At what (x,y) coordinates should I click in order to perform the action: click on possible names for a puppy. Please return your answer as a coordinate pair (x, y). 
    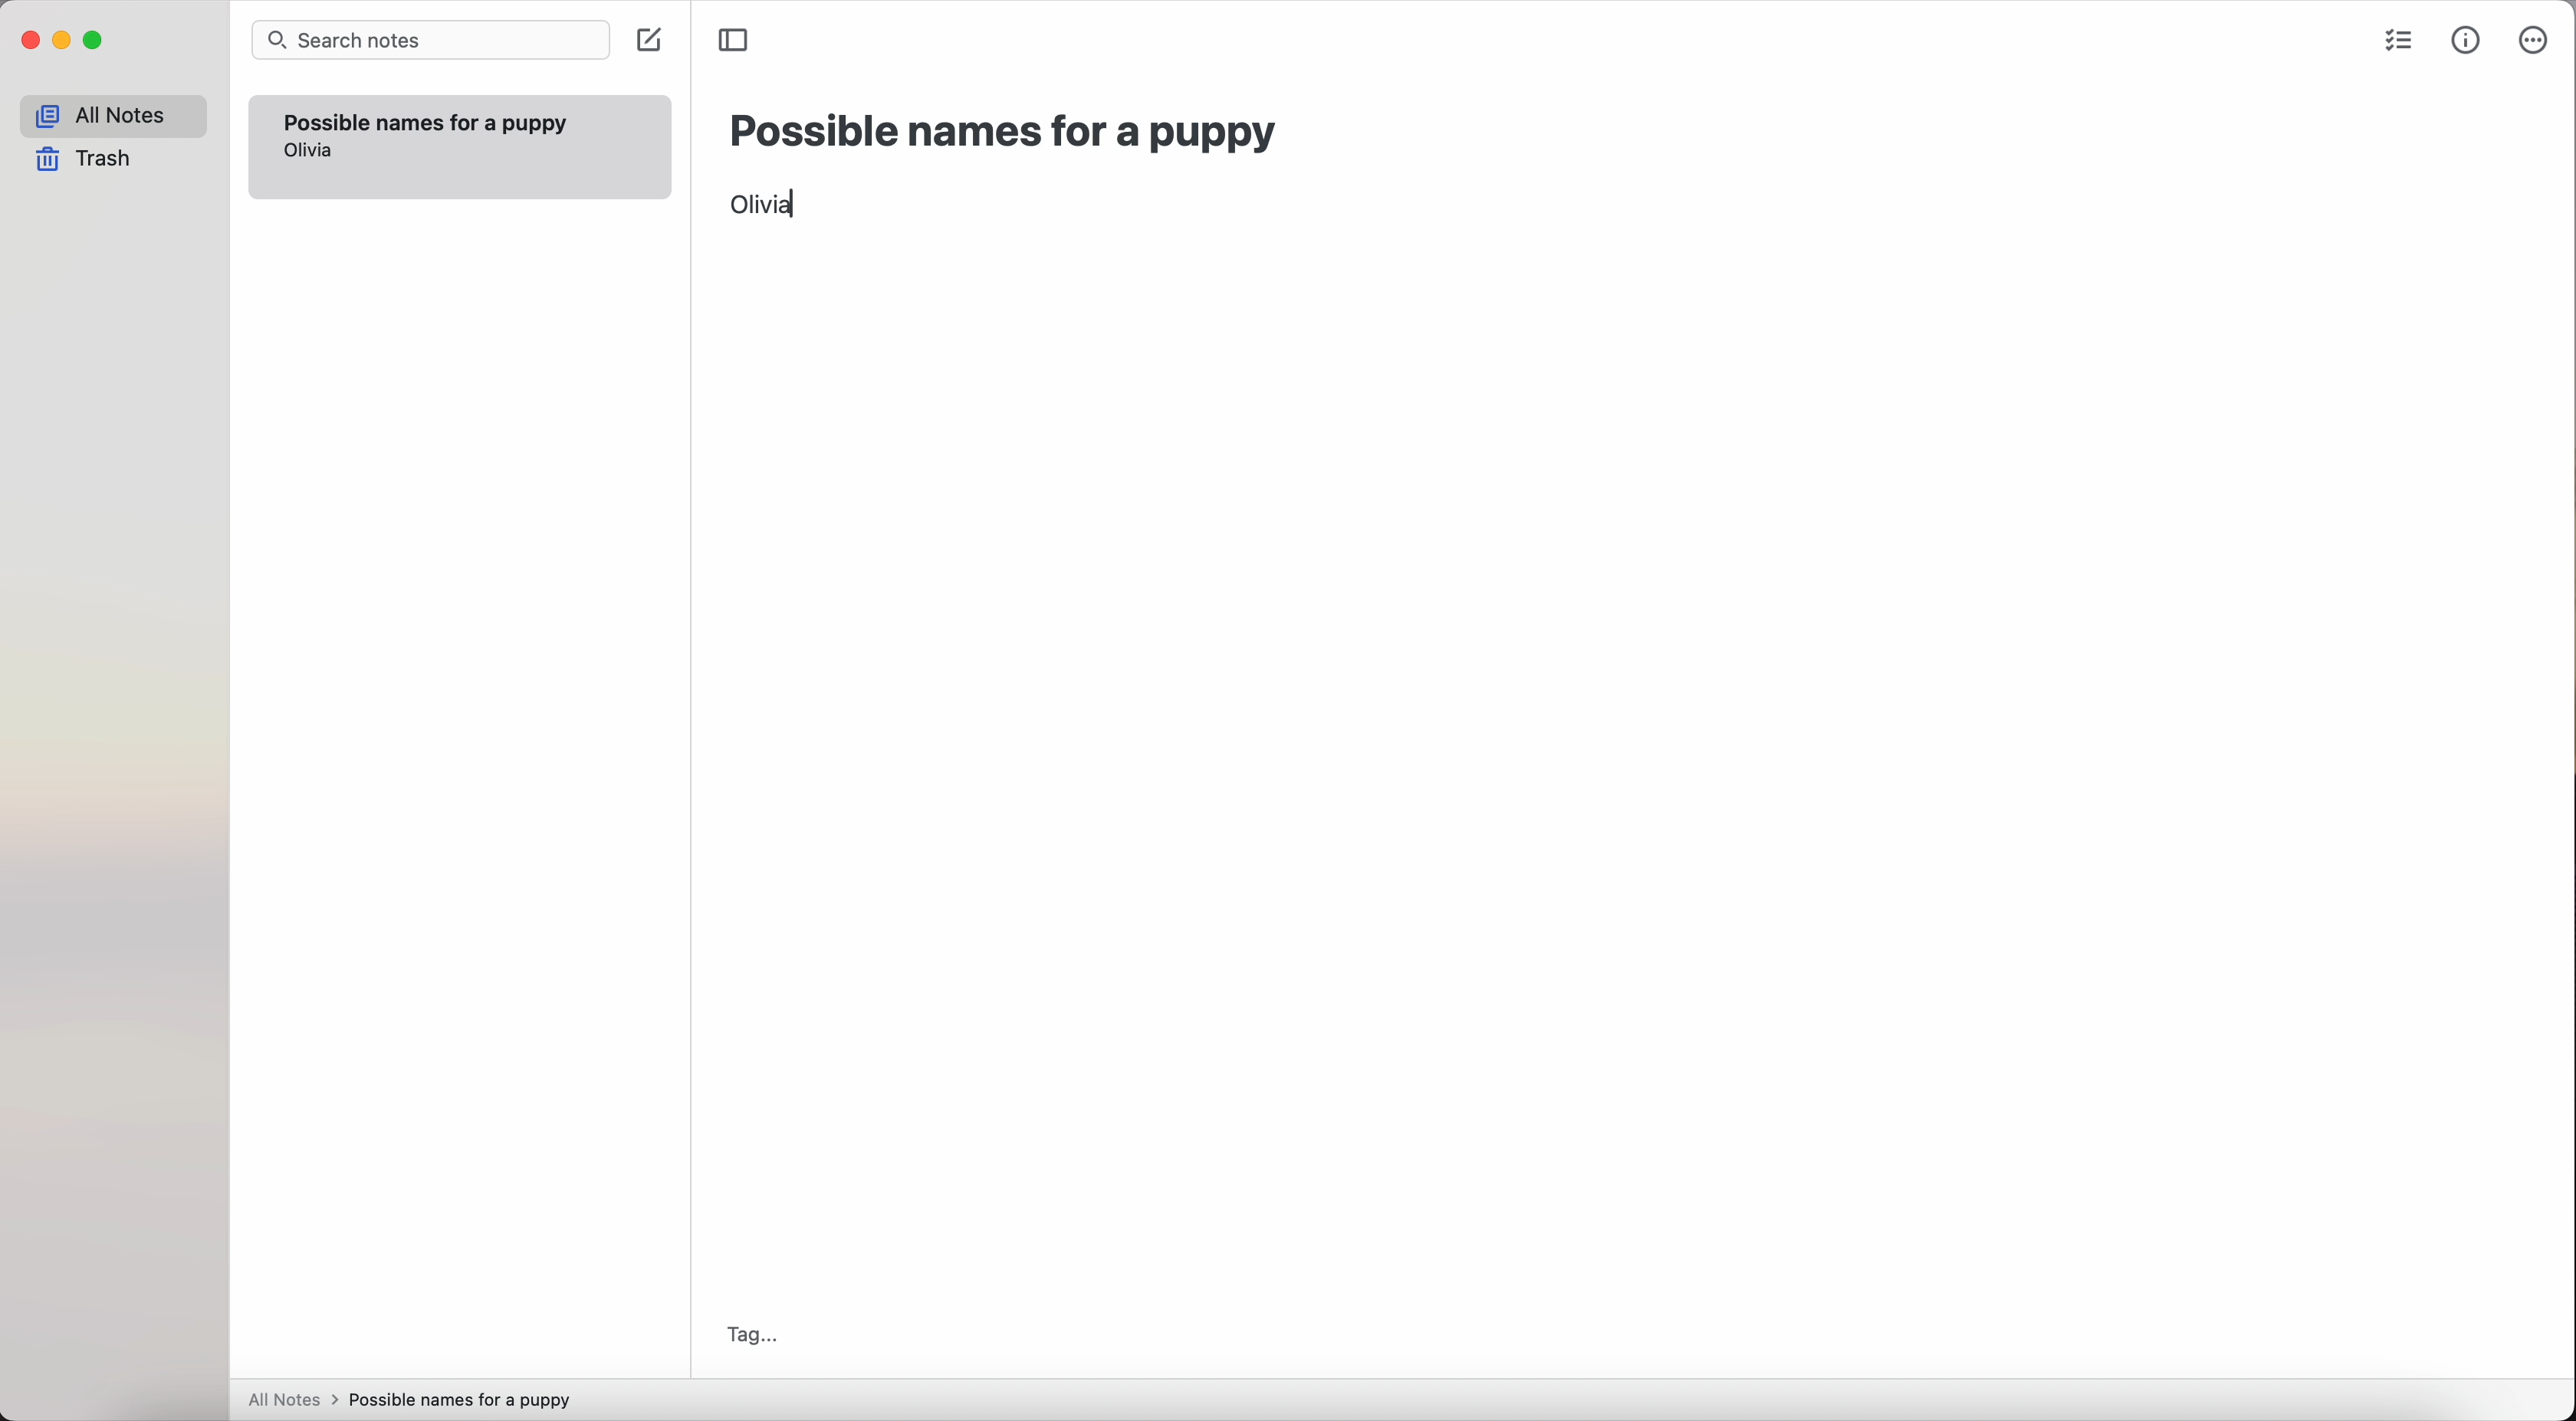
    Looking at the image, I should click on (1005, 132).